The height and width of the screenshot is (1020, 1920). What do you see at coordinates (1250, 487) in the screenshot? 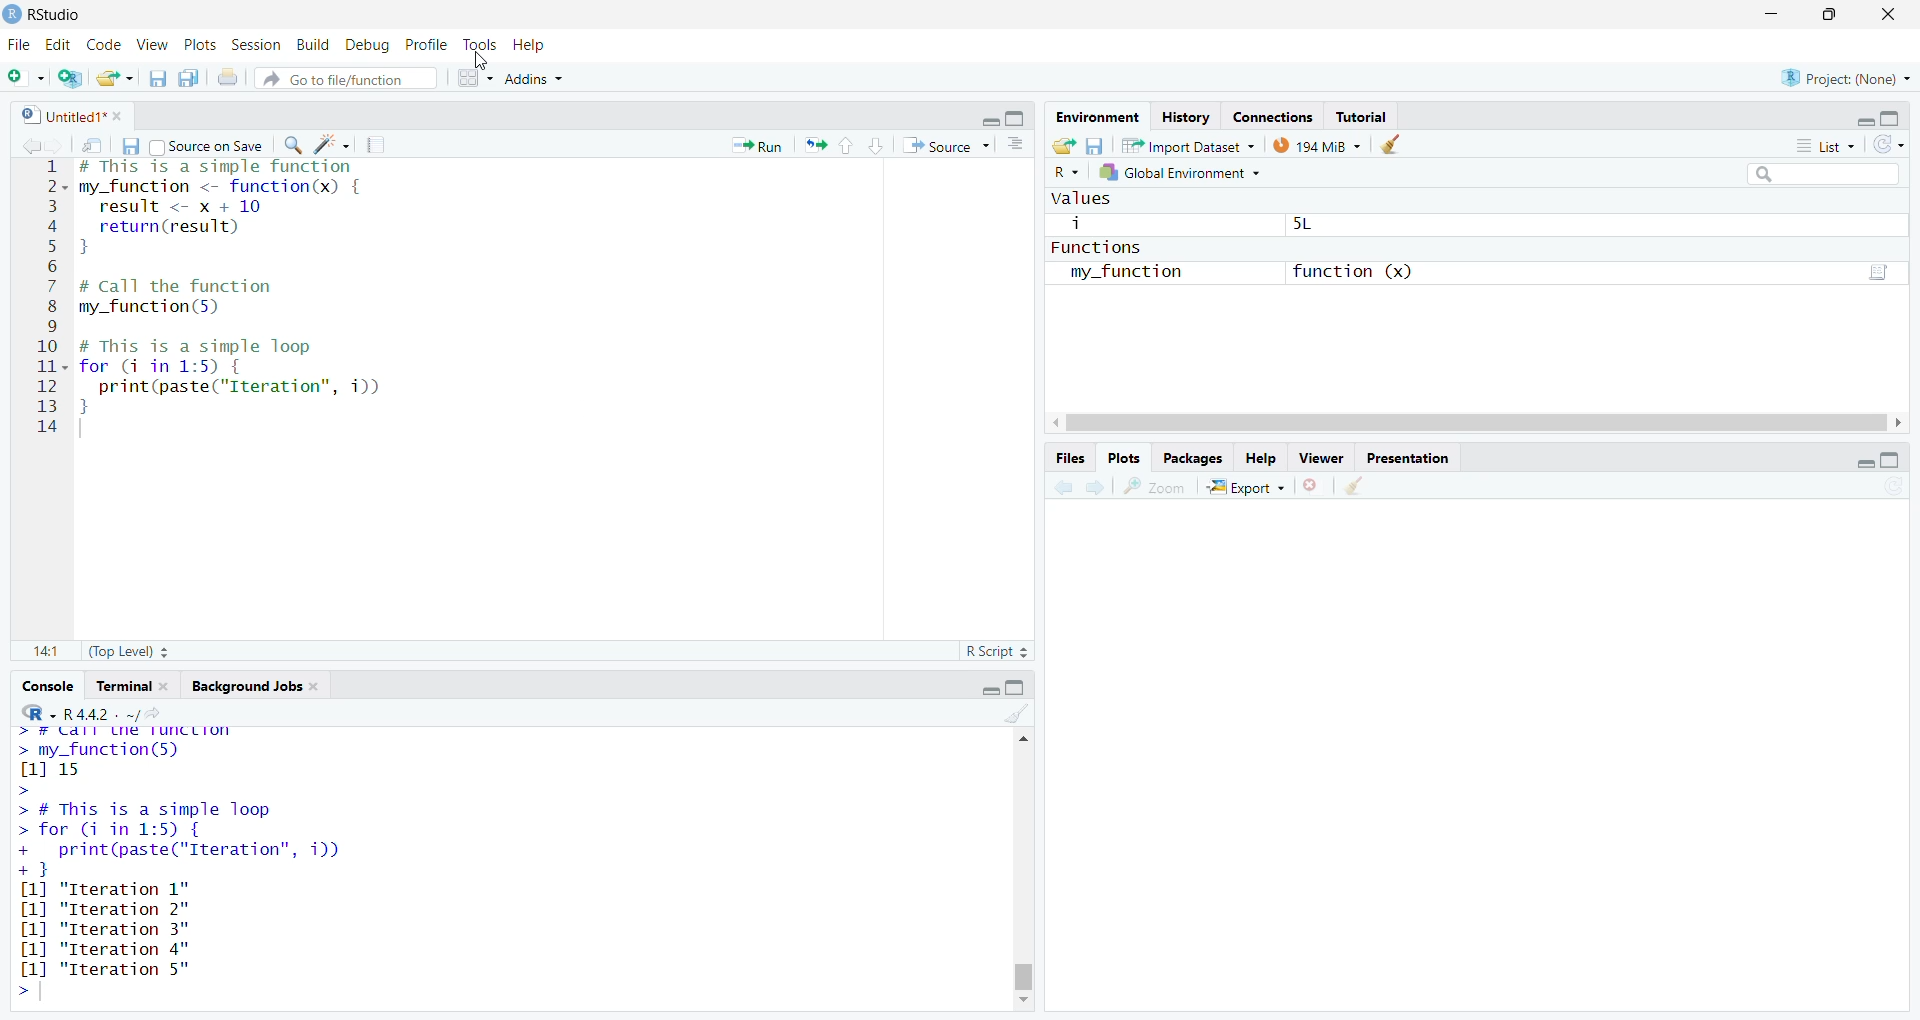
I see `export` at bounding box center [1250, 487].